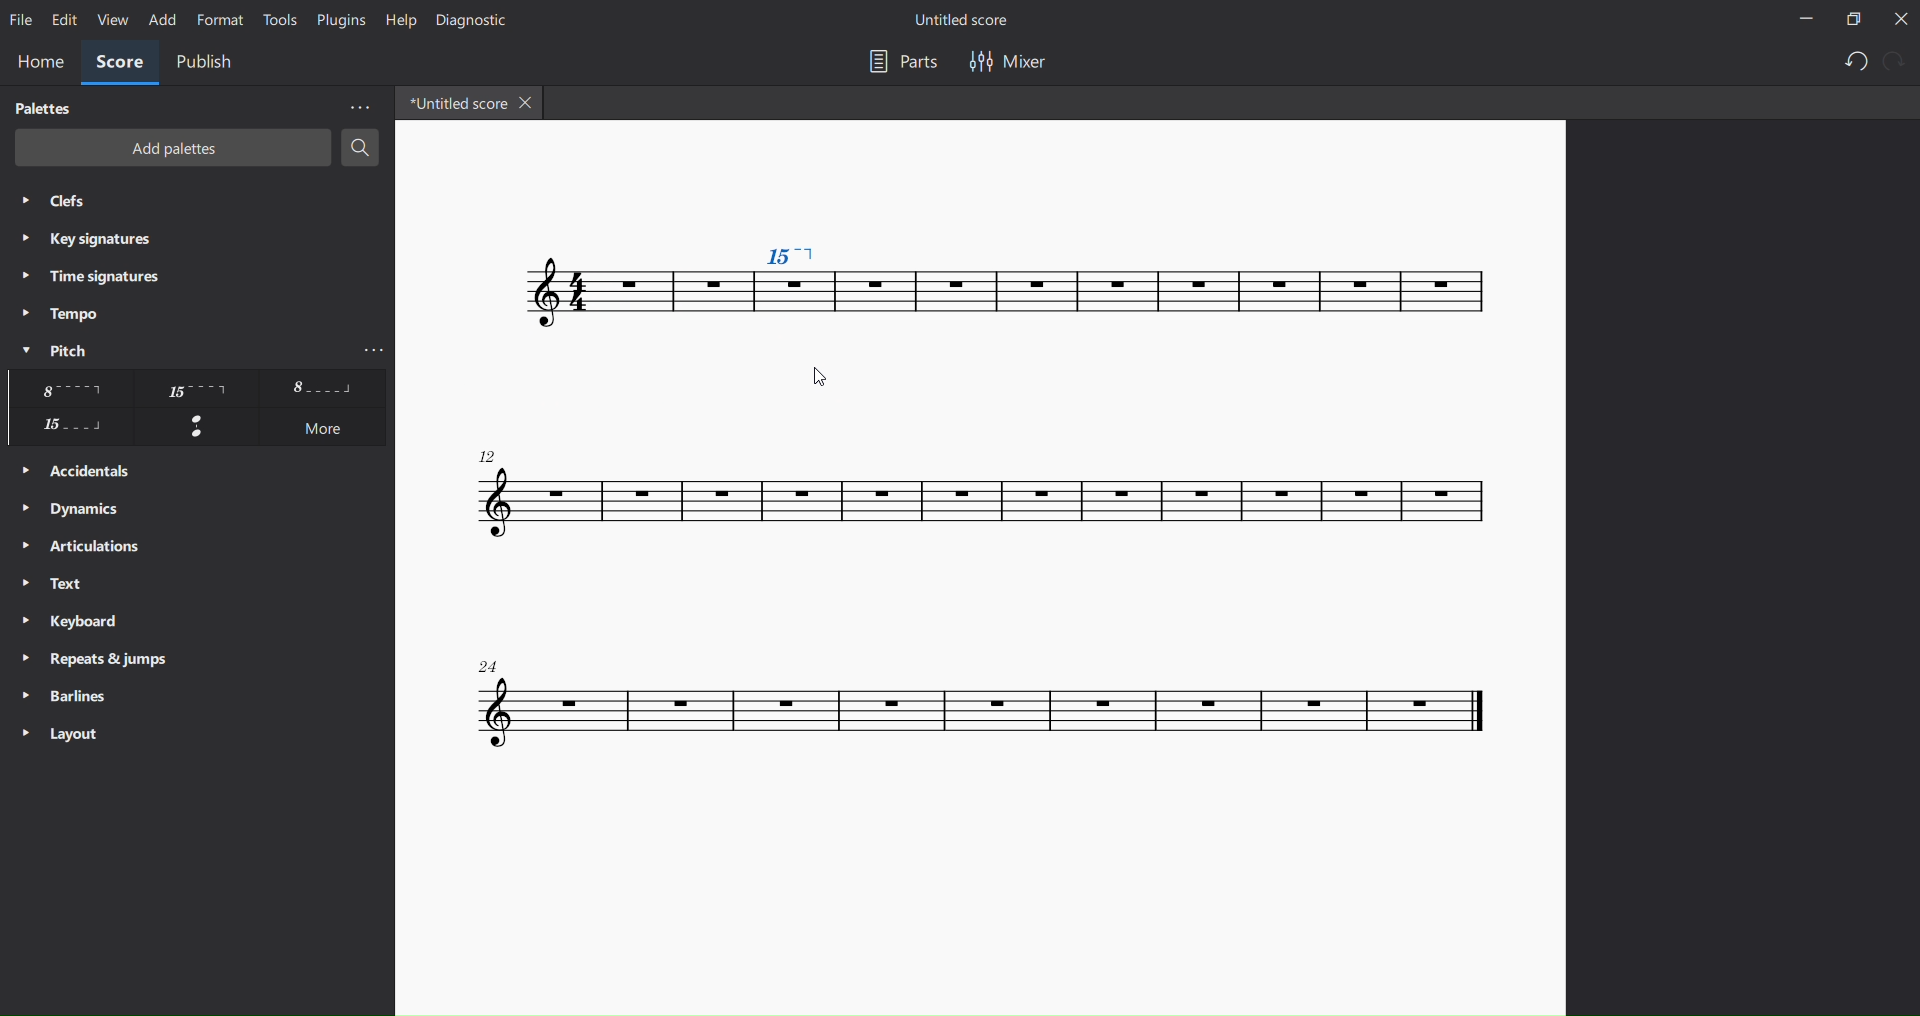 The width and height of the screenshot is (1920, 1016). Describe the element at coordinates (535, 298) in the screenshot. I see `score` at that location.